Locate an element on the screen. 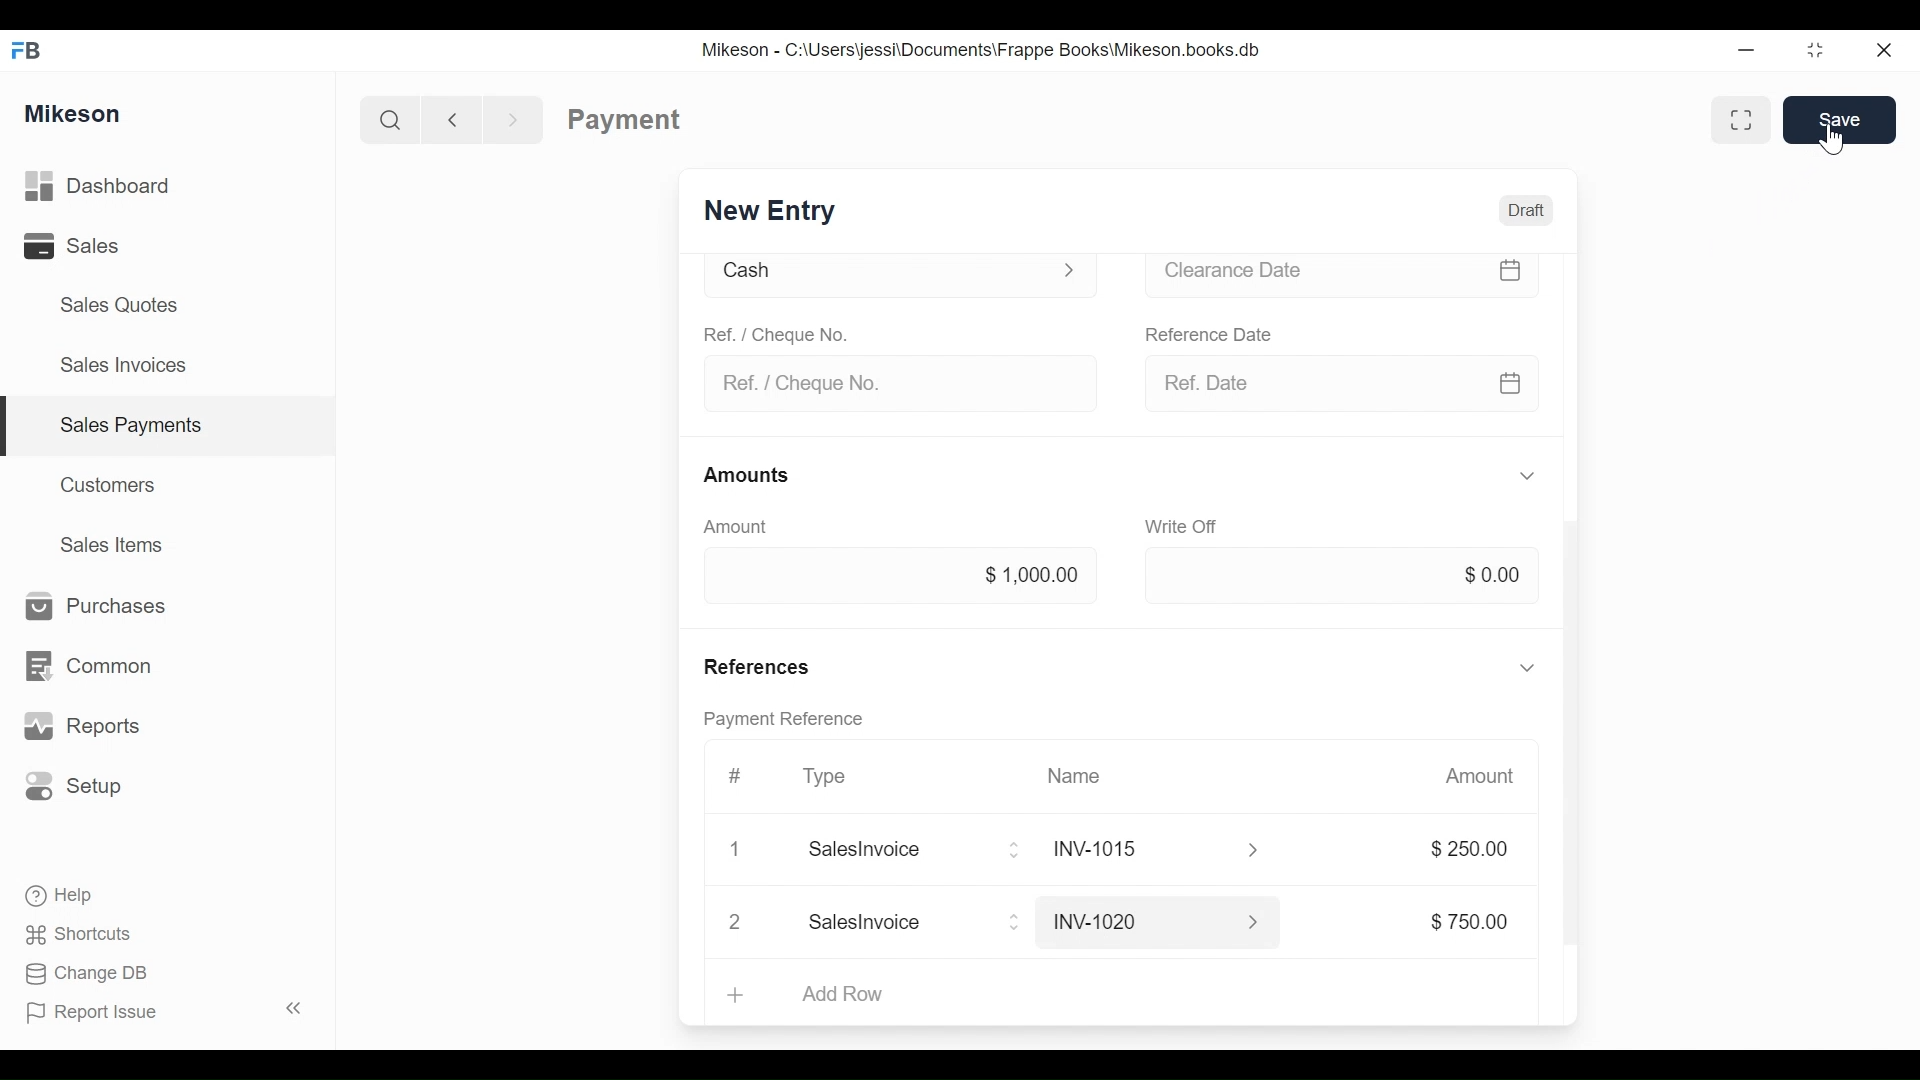  Hashtag is located at coordinates (735, 778).